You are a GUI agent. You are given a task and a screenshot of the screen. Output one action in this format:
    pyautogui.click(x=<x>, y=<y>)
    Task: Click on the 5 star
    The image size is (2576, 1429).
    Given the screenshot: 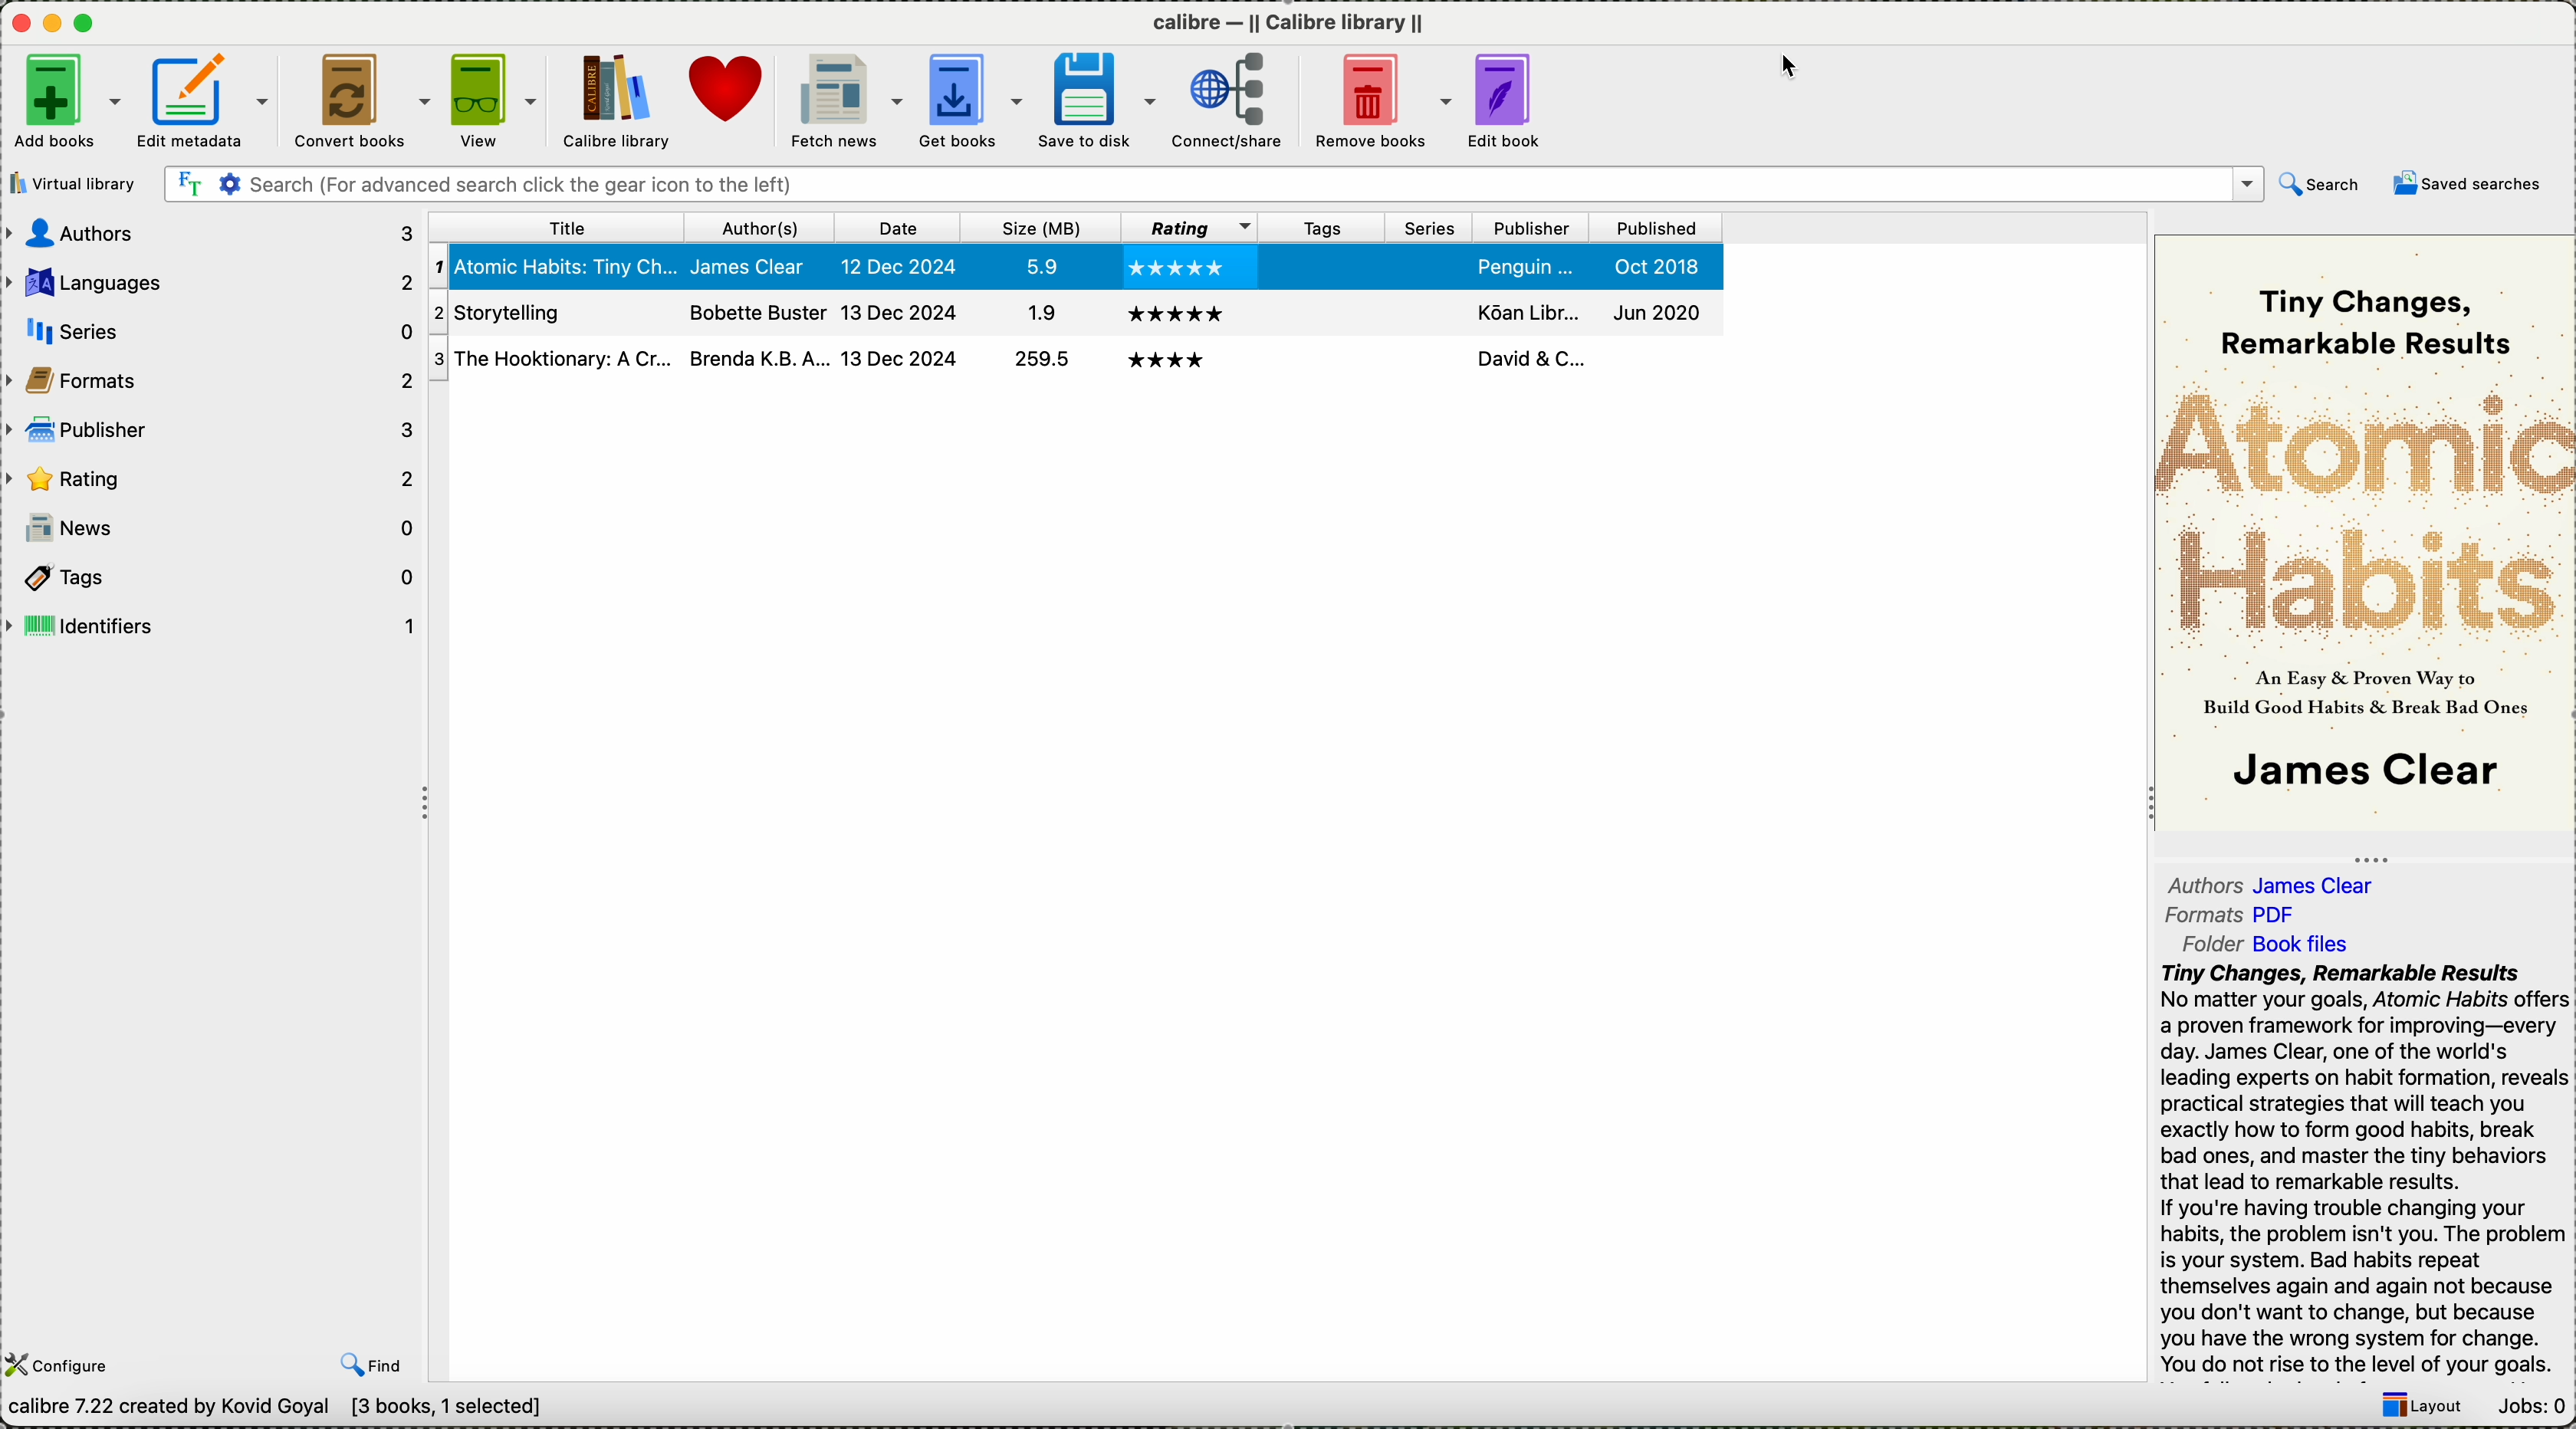 What is the action you would take?
    pyautogui.click(x=1178, y=270)
    